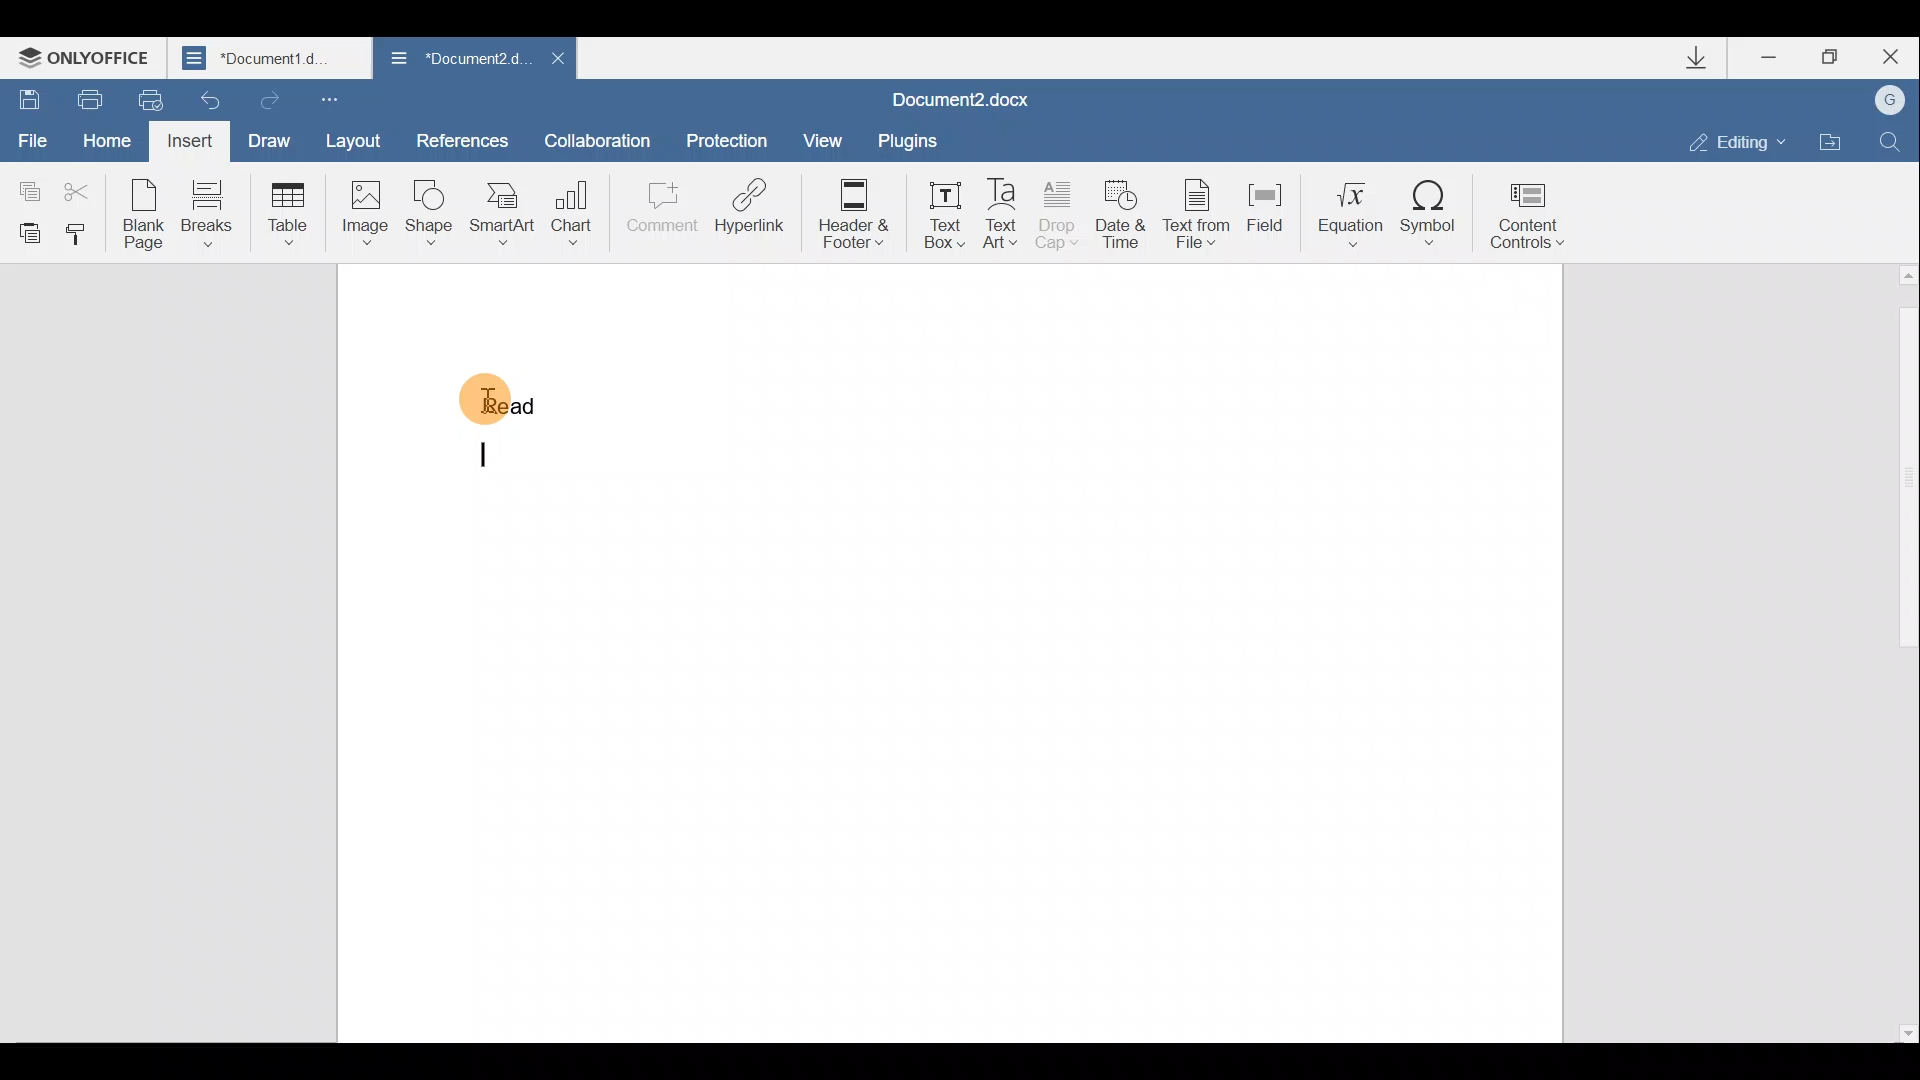 The image size is (1920, 1080). Describe the element at coordinates (272, 139) in the screenshot. I see `Draw` at that location.